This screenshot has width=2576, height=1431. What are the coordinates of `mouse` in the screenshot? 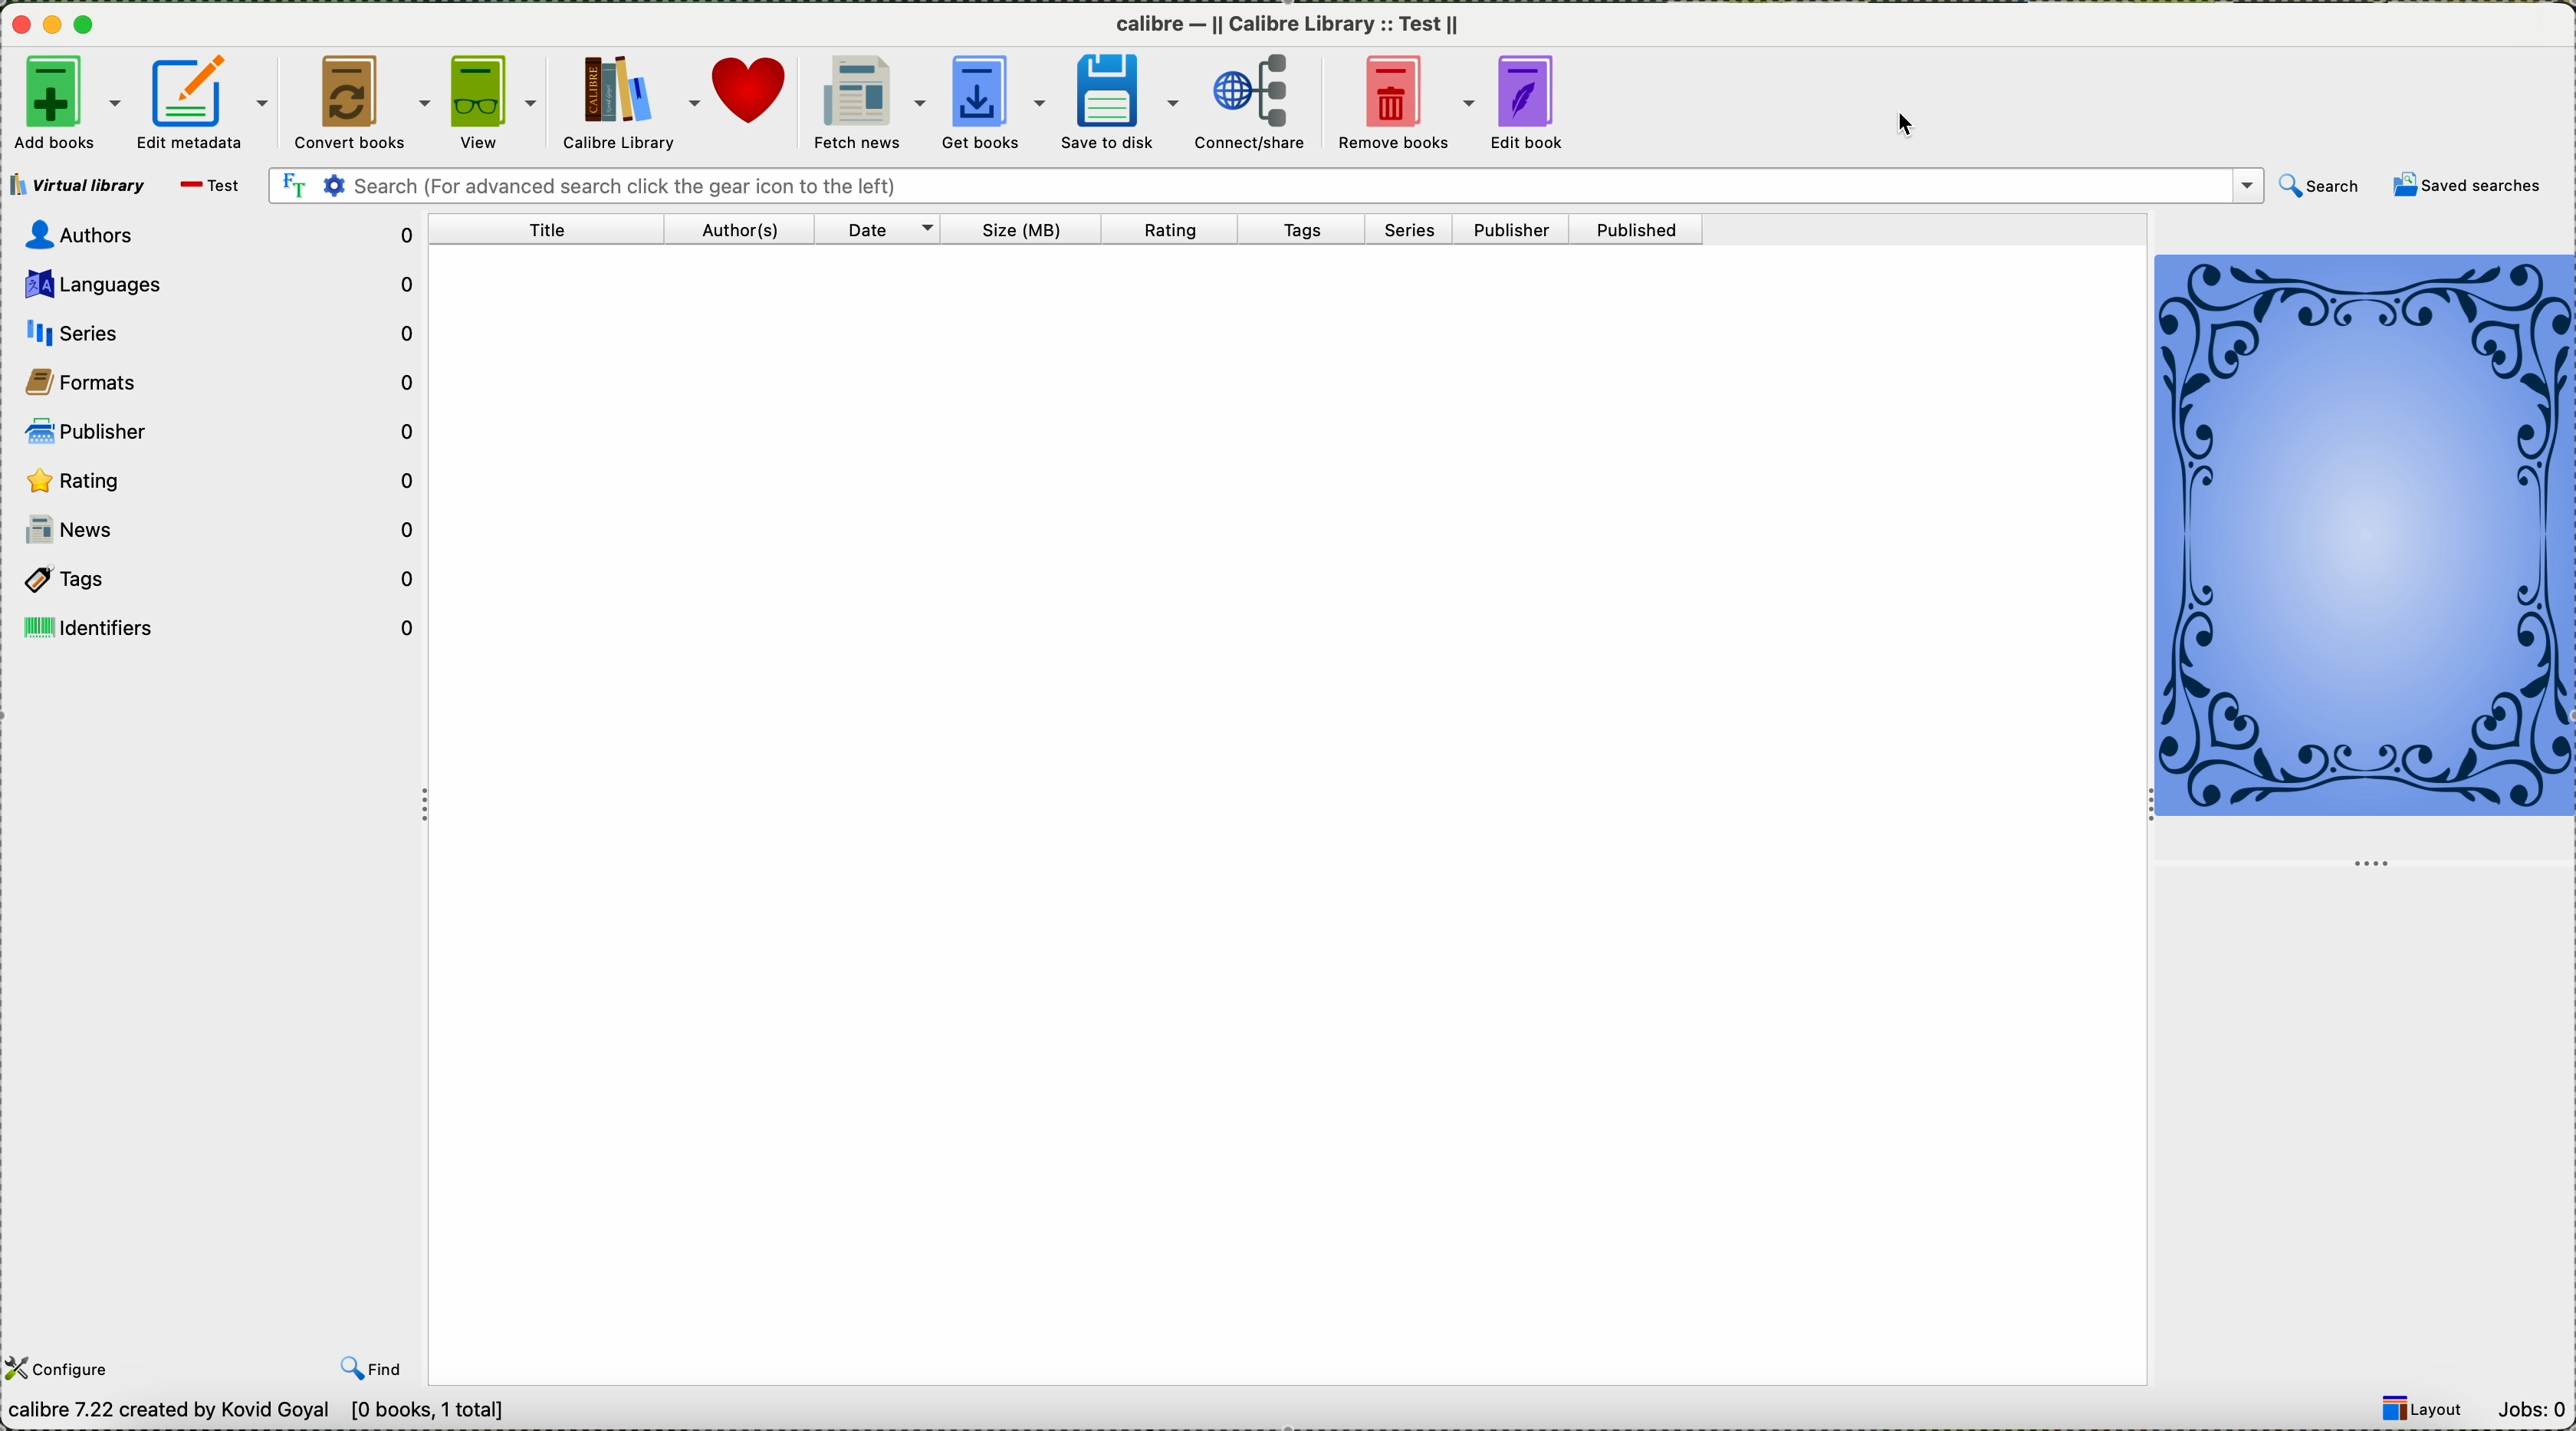 It's located at (1914, 124).